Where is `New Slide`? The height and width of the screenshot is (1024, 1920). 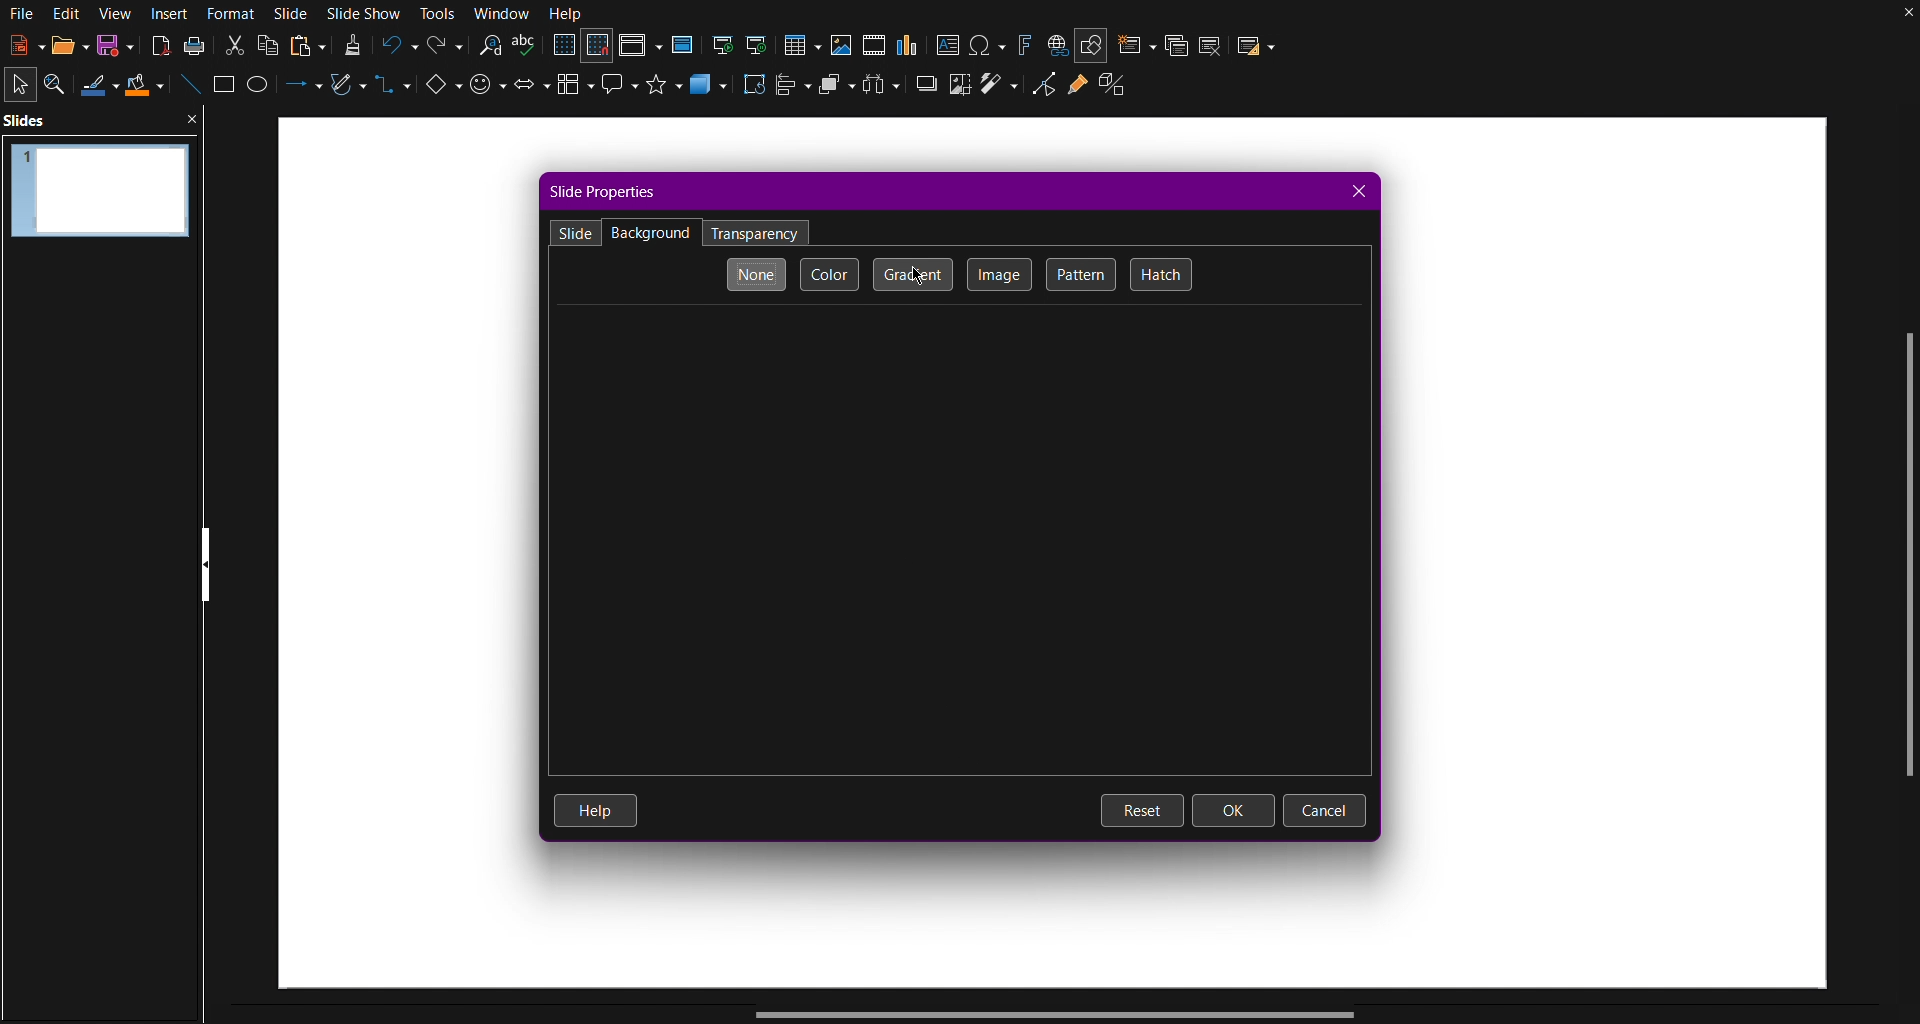 New Slide is located at coordinates (1135, 43).